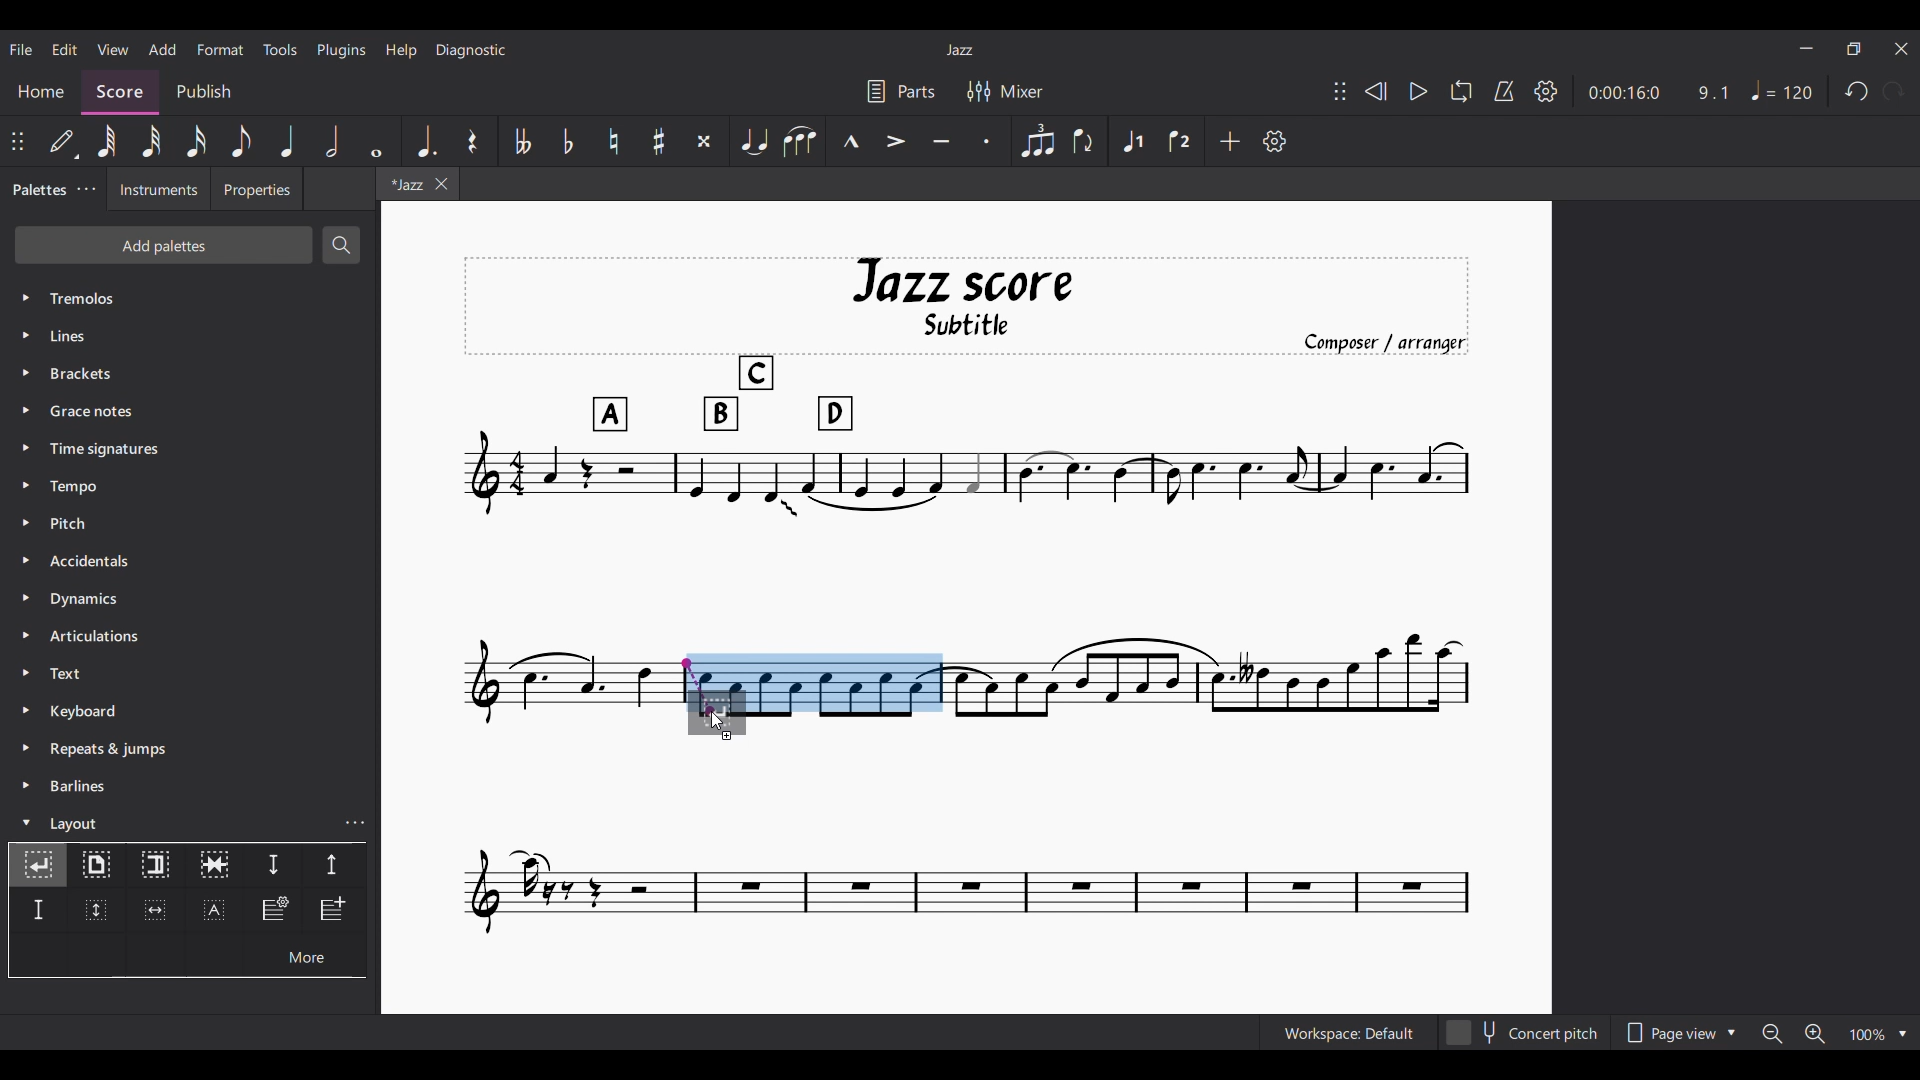 The height and width of the screenshot is (1080, 1920). Describe the element at coordinates (404, 183) in the screenshot. I see `*Jazz - current tab` at that location.